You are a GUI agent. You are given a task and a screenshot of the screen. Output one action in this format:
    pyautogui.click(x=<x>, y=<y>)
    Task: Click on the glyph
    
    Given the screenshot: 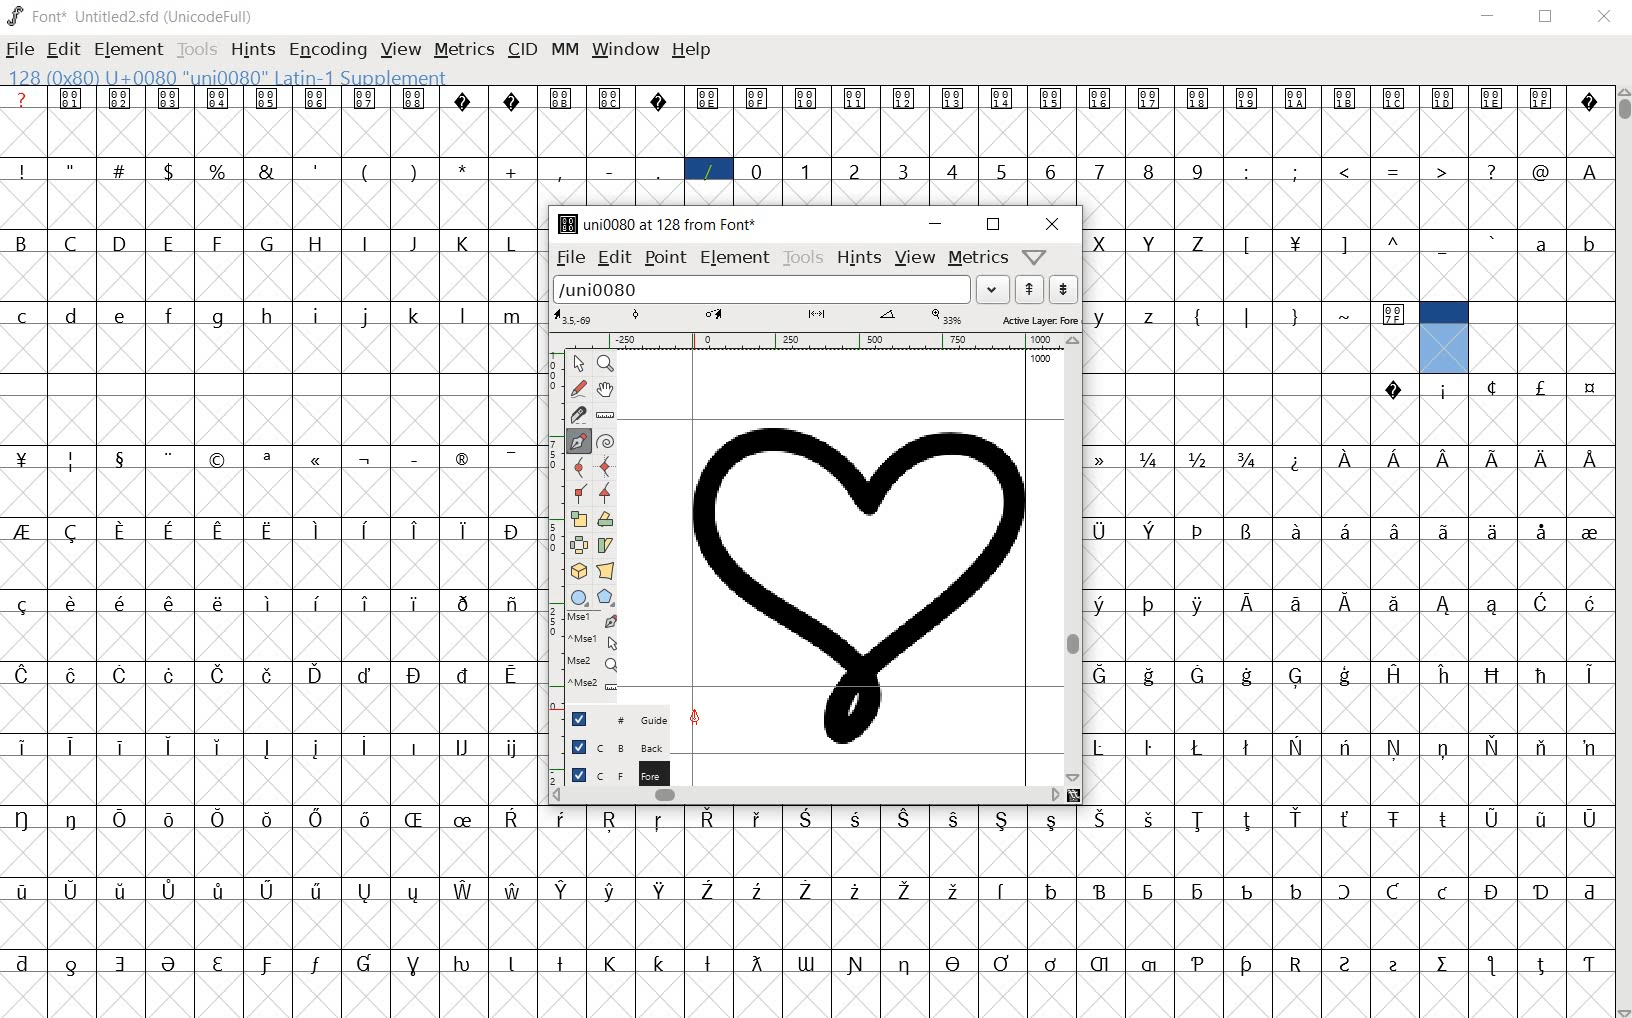 What is the action you would take?
    pyautogui.click(x=1148, y=748)
    